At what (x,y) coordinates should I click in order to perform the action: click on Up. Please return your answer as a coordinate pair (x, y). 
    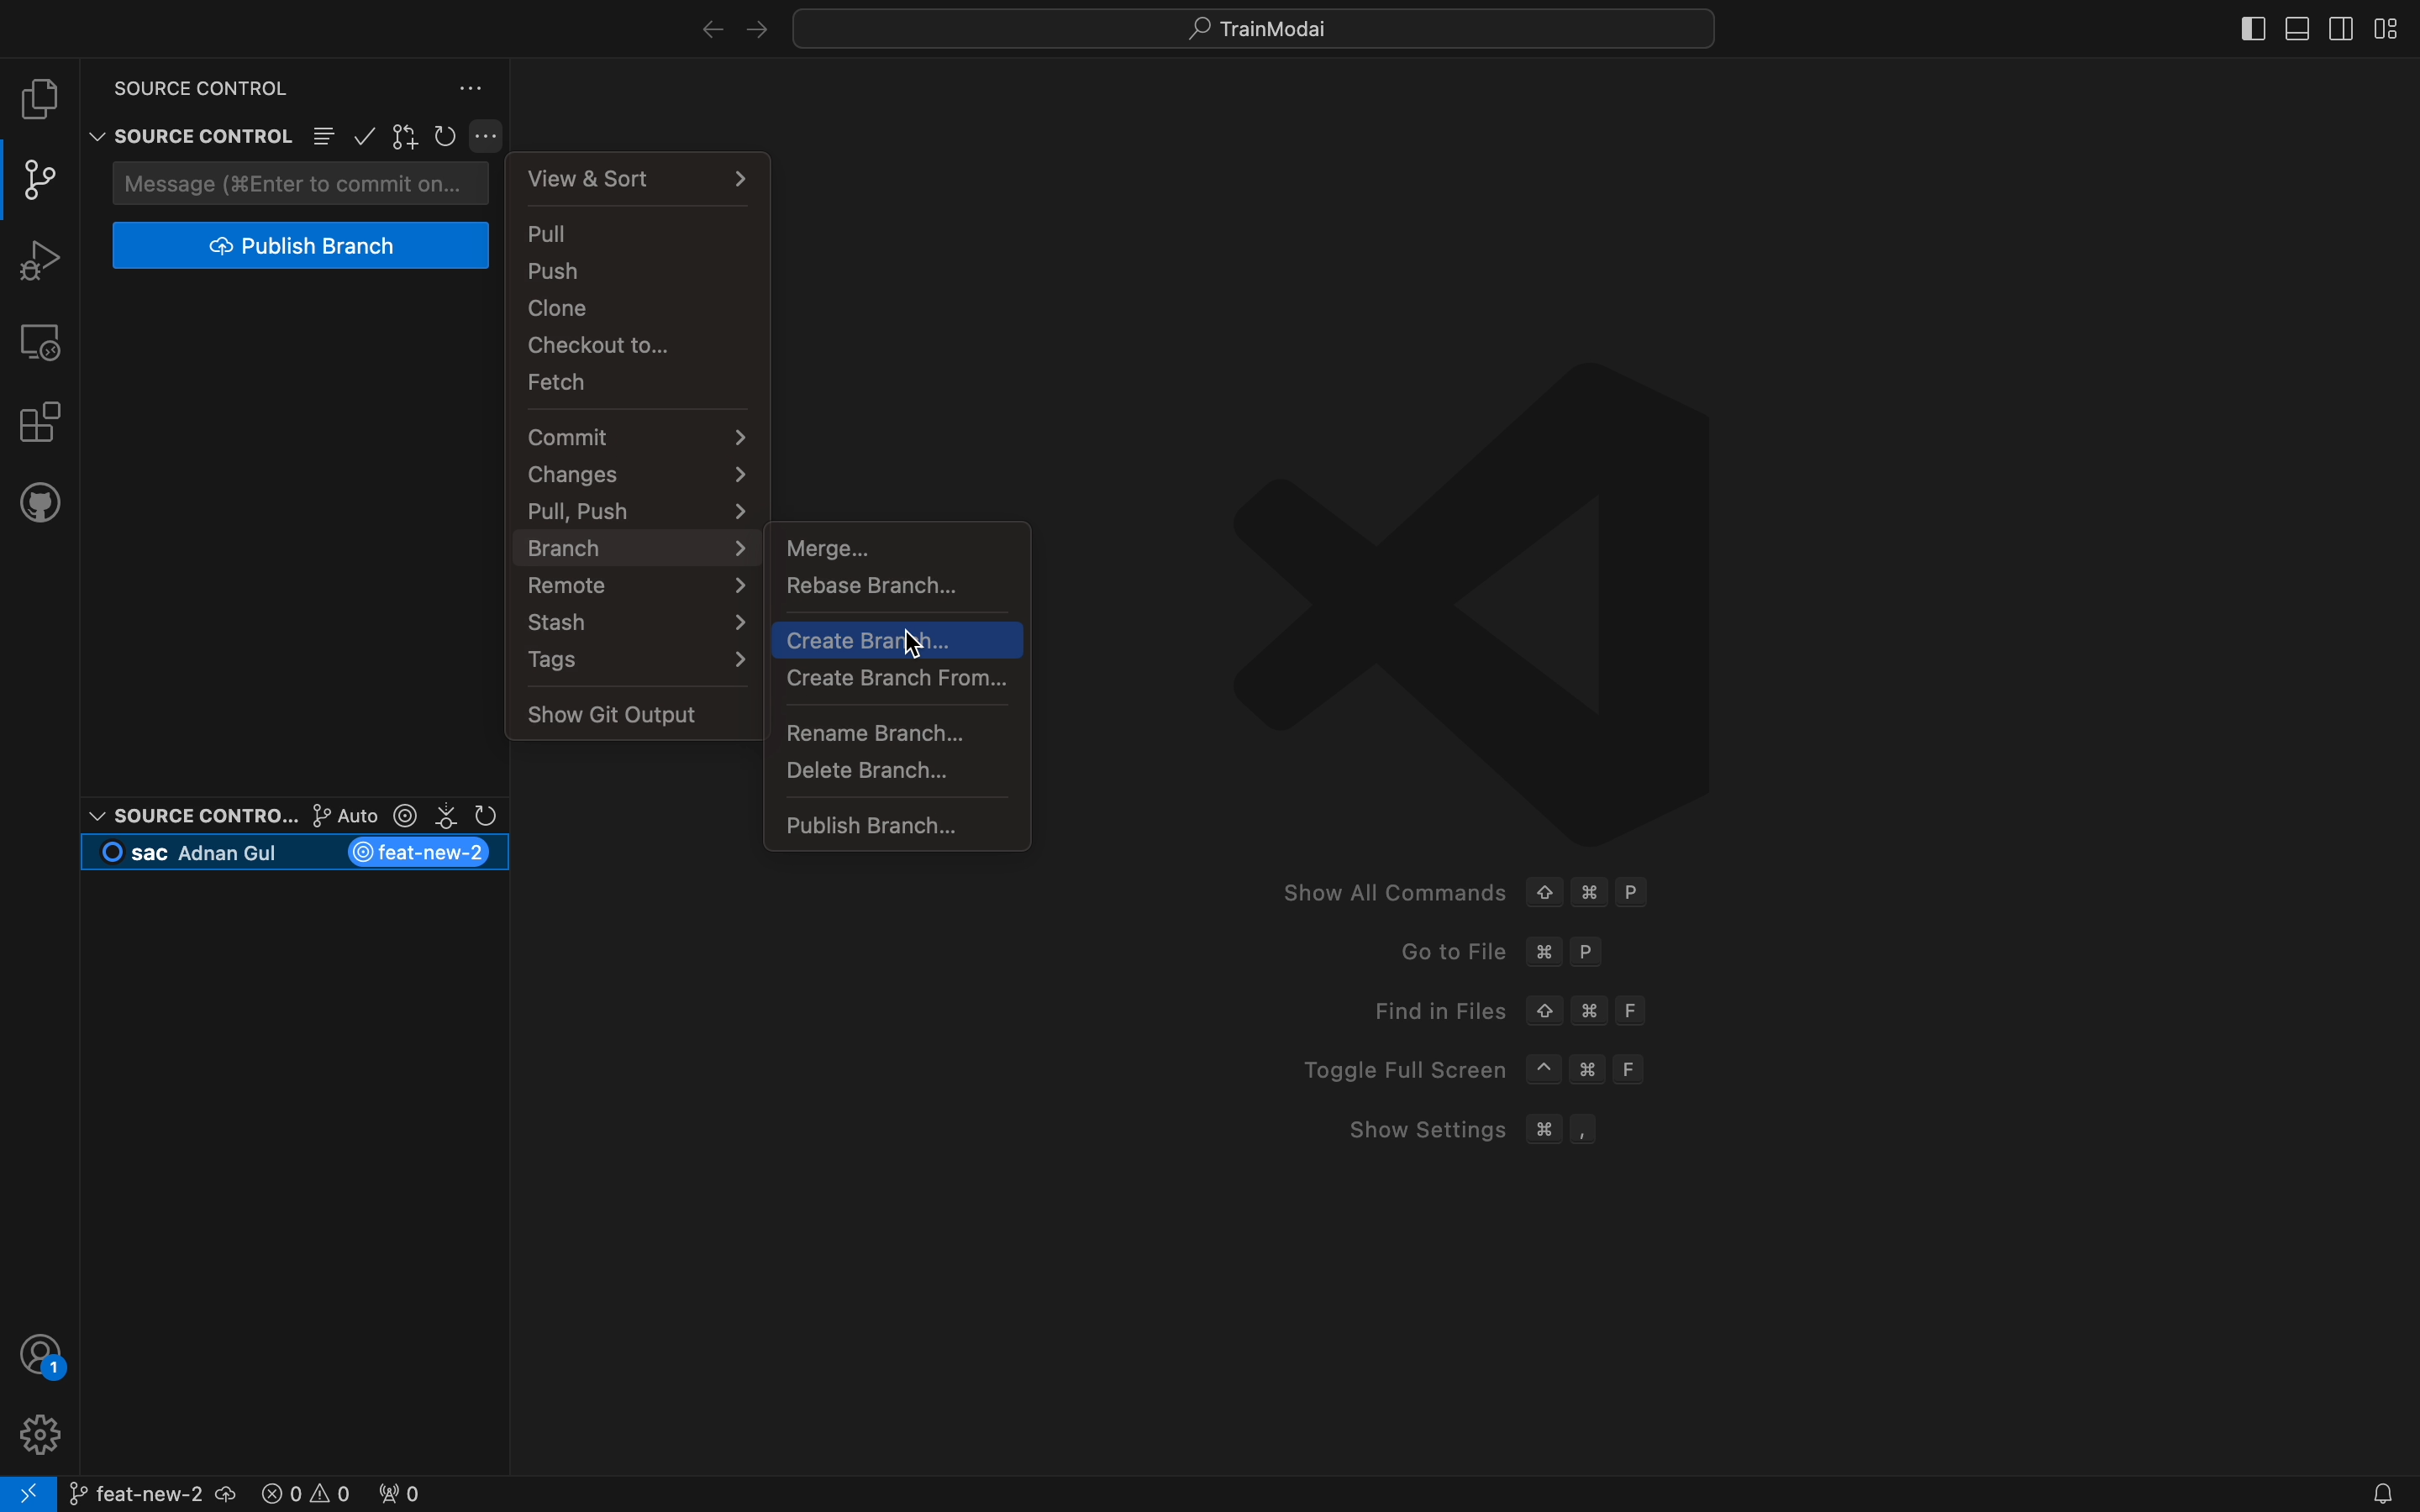
    Looking at the image, I should click on (1544, 1012).